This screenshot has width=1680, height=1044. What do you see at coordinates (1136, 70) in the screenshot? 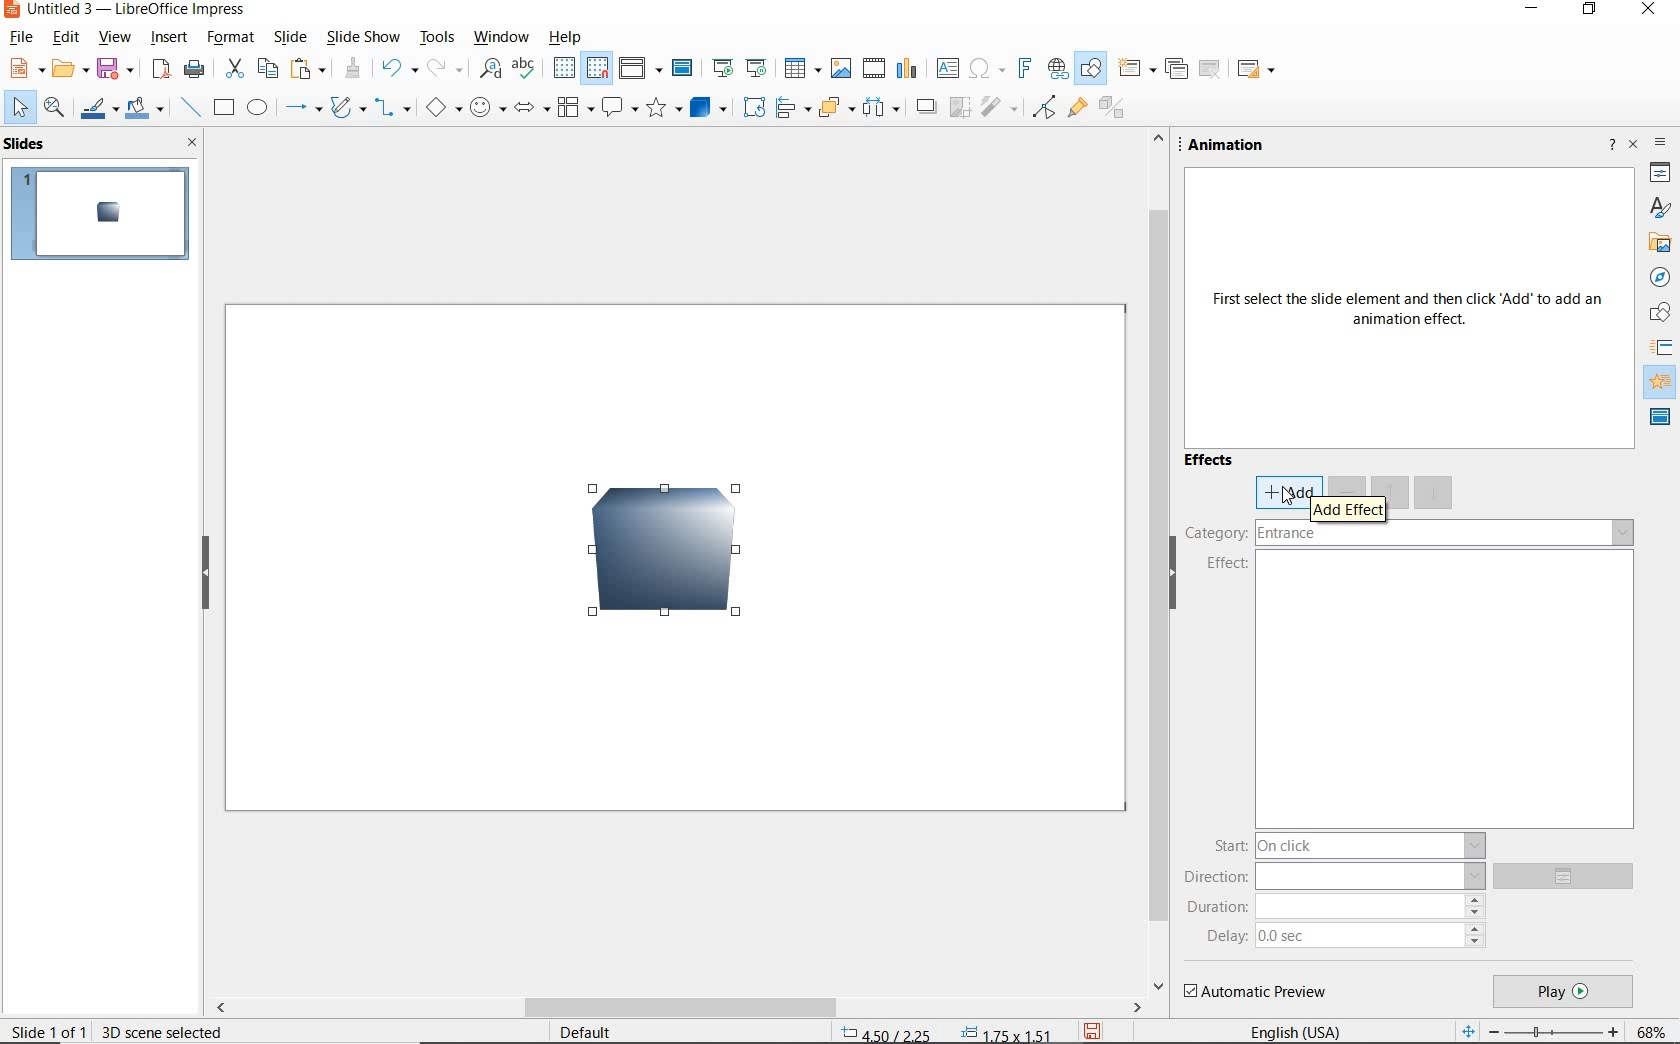
I see `new slide` at bounding box center [1136, 70].